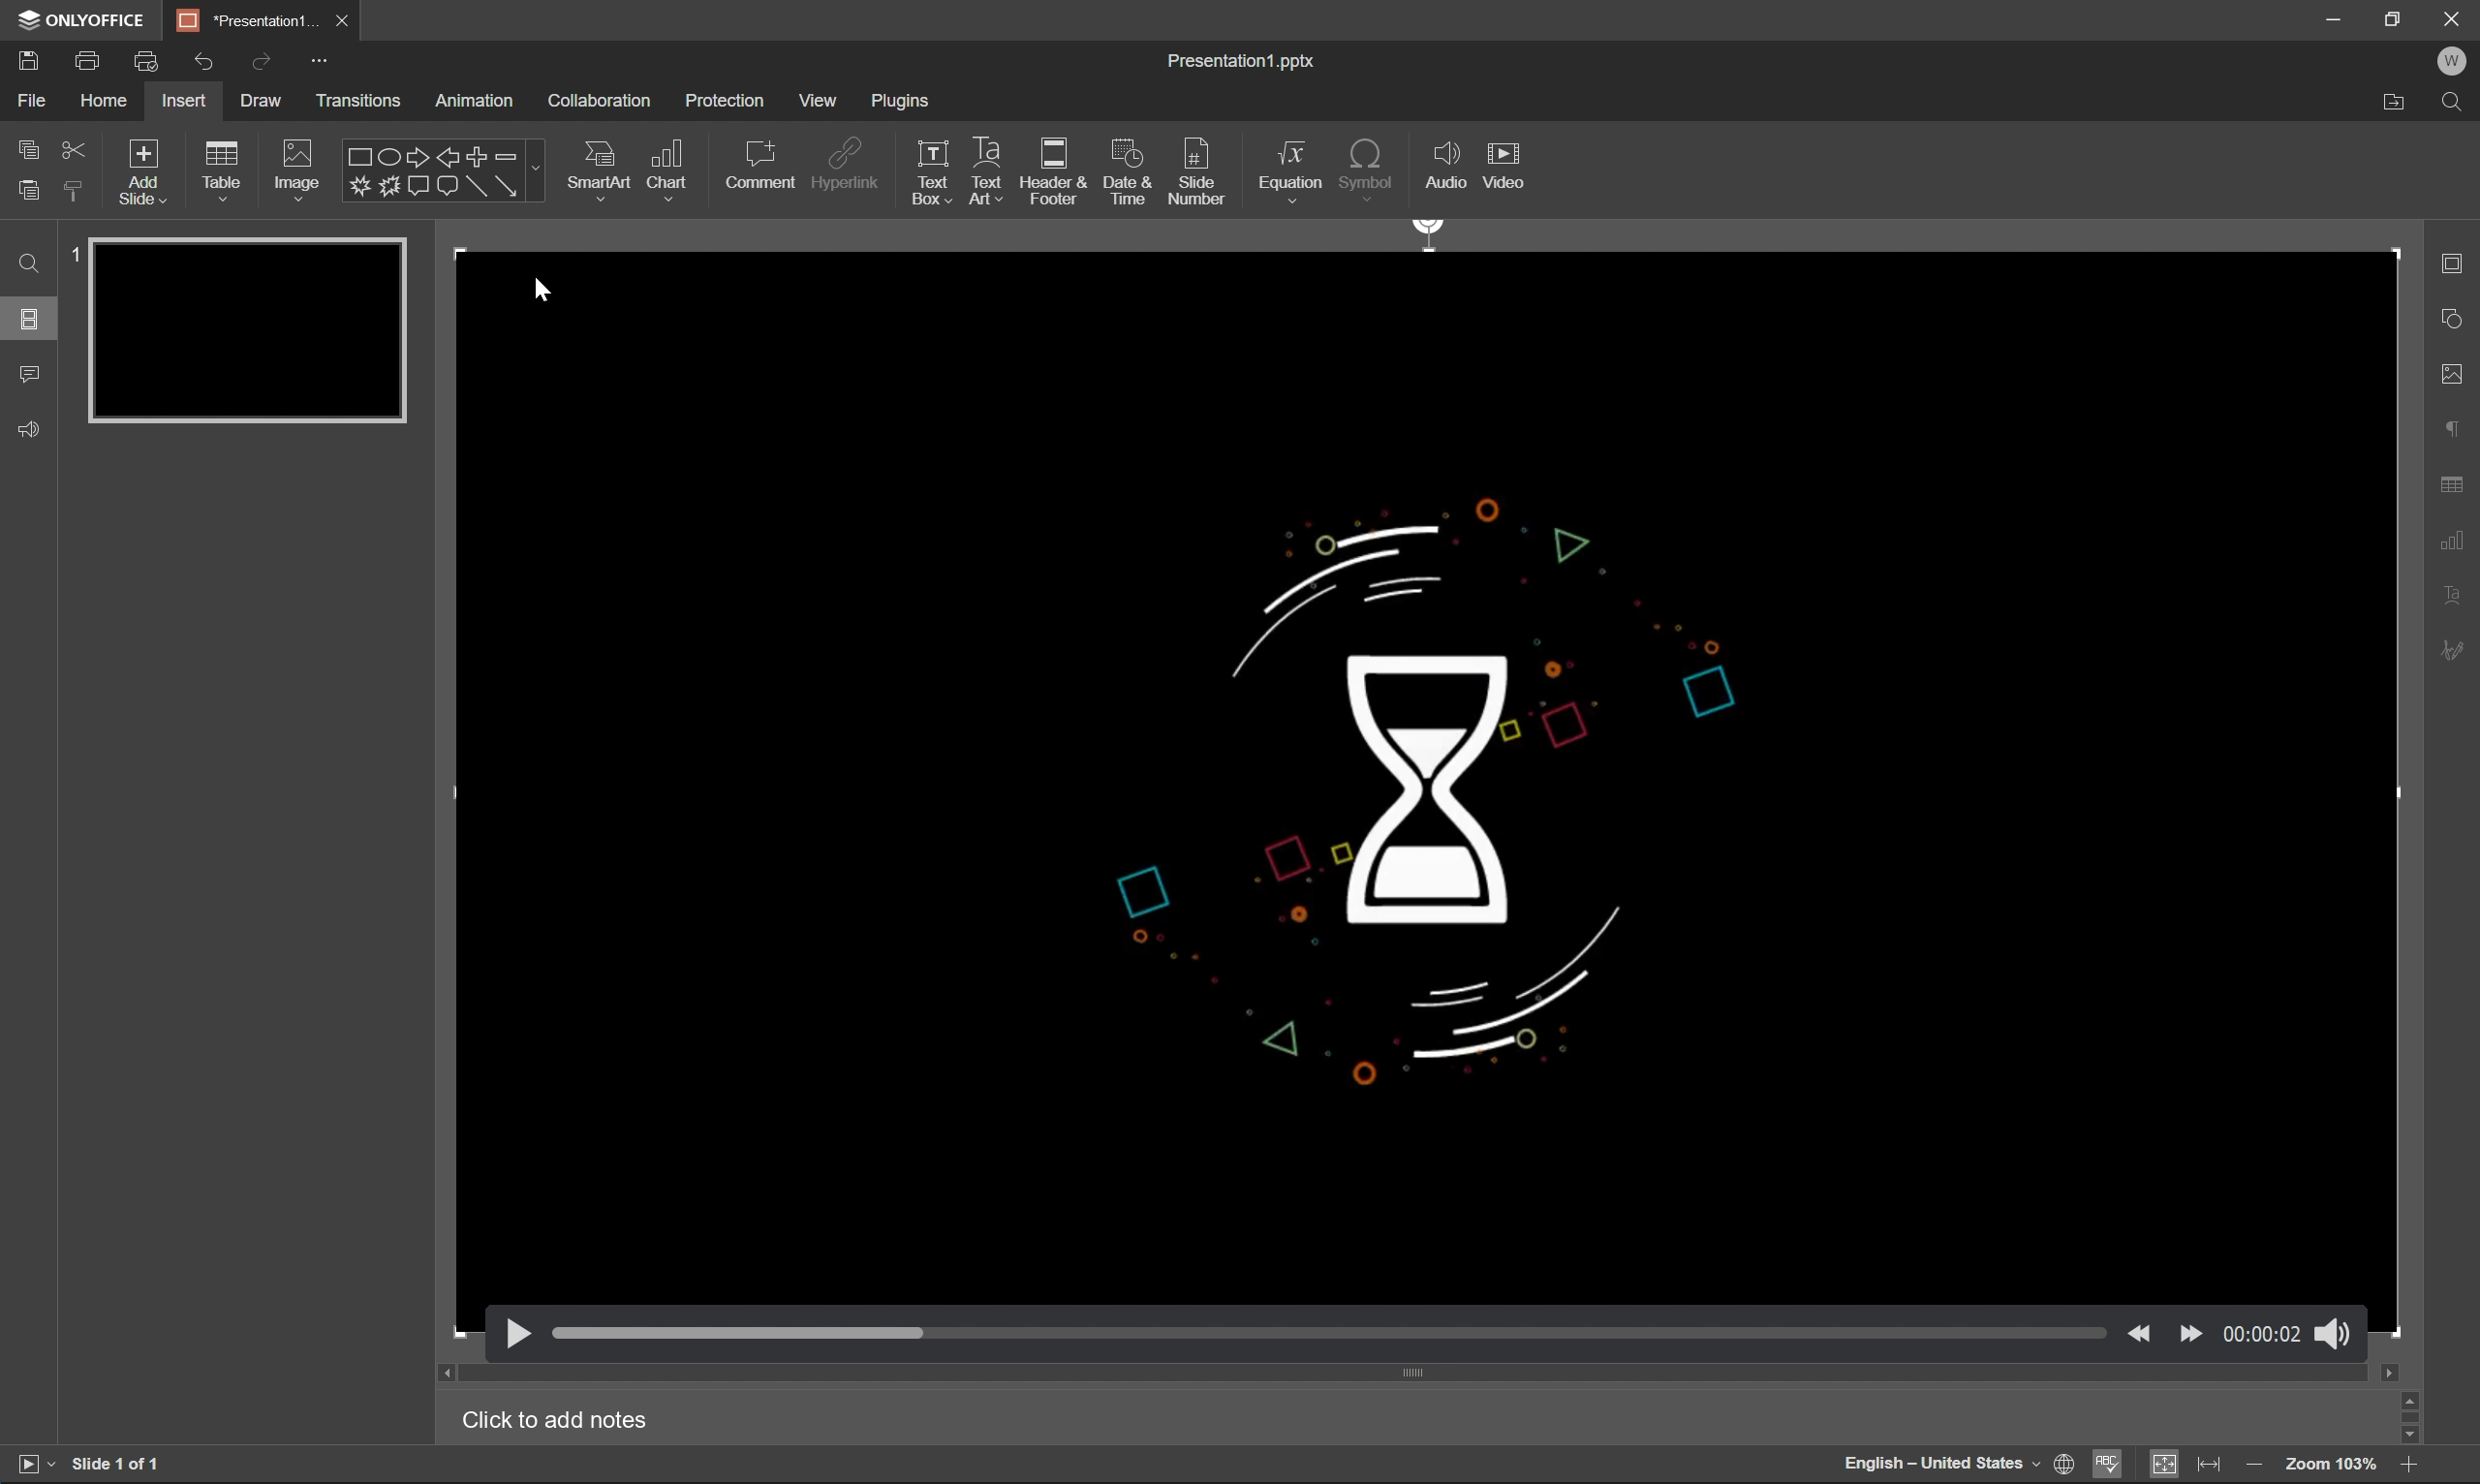 This screenshot has height=1484, width=2480. I want to click on slide number, so click(1203, 175).